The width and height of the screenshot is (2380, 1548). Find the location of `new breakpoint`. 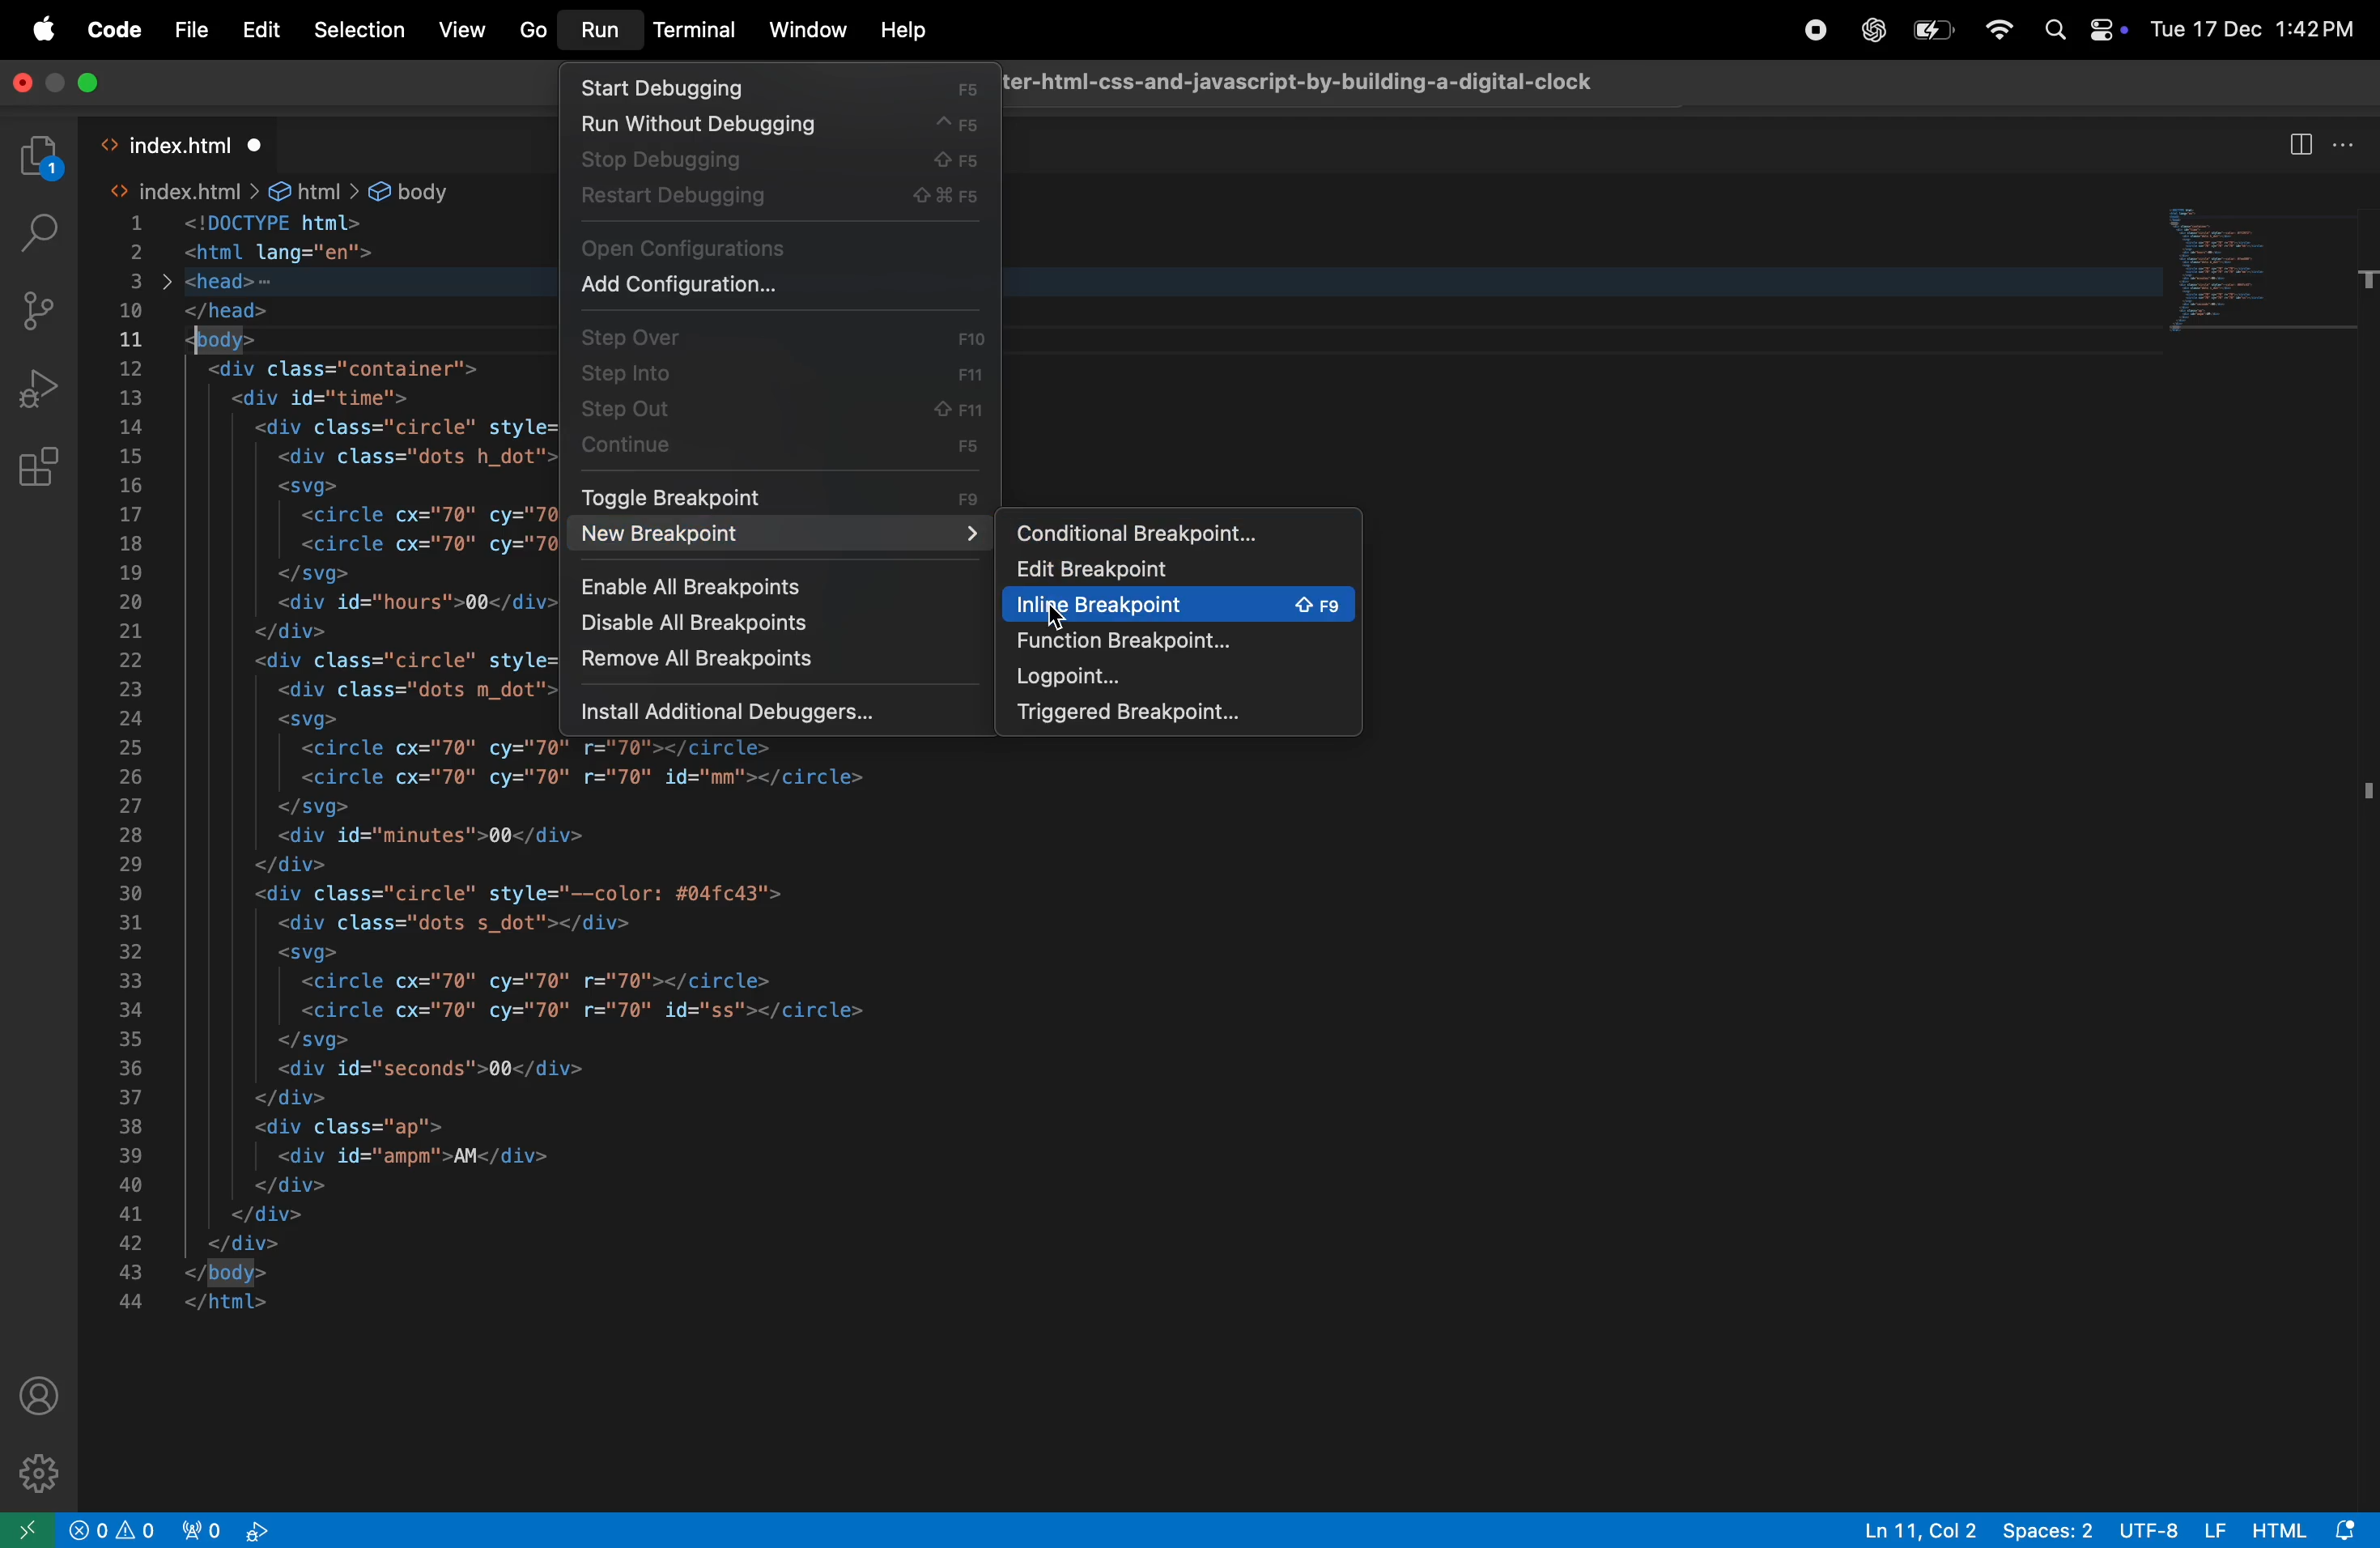

new breakpoint is located at coordinates (778, 536).